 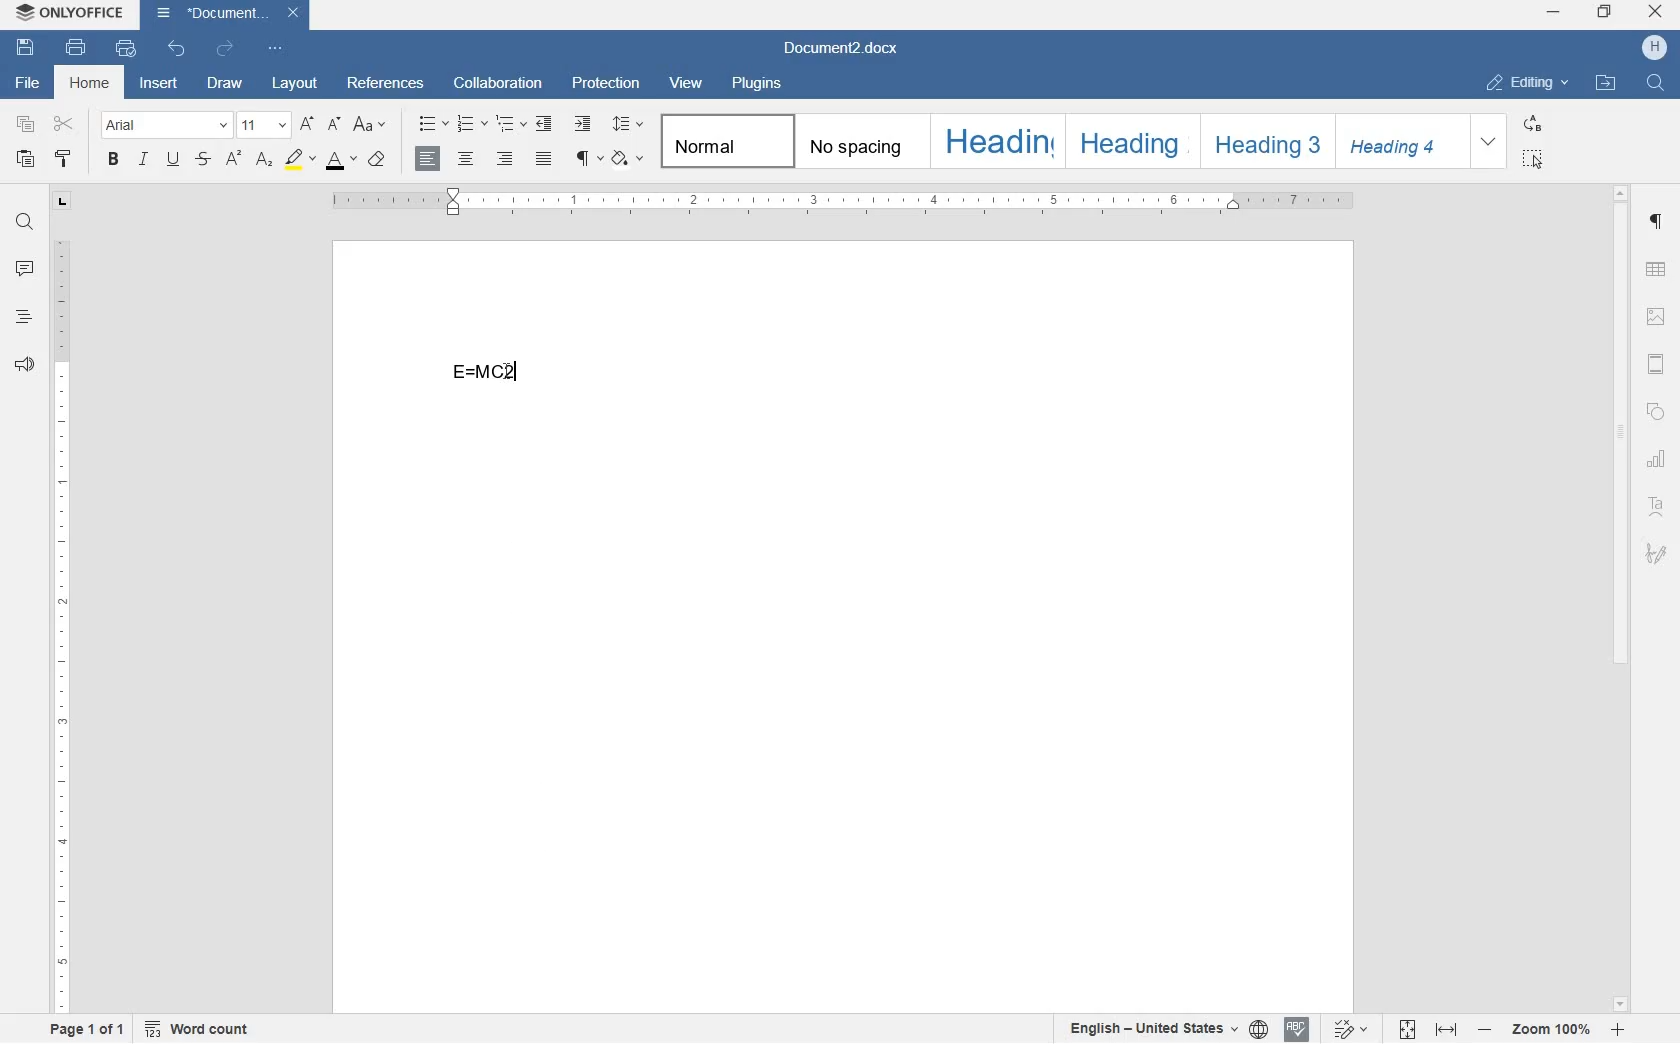 What do you see at coordinates (24, 365) in the screenshot?
I see `feedback & support` at bounding box center [24, 365].